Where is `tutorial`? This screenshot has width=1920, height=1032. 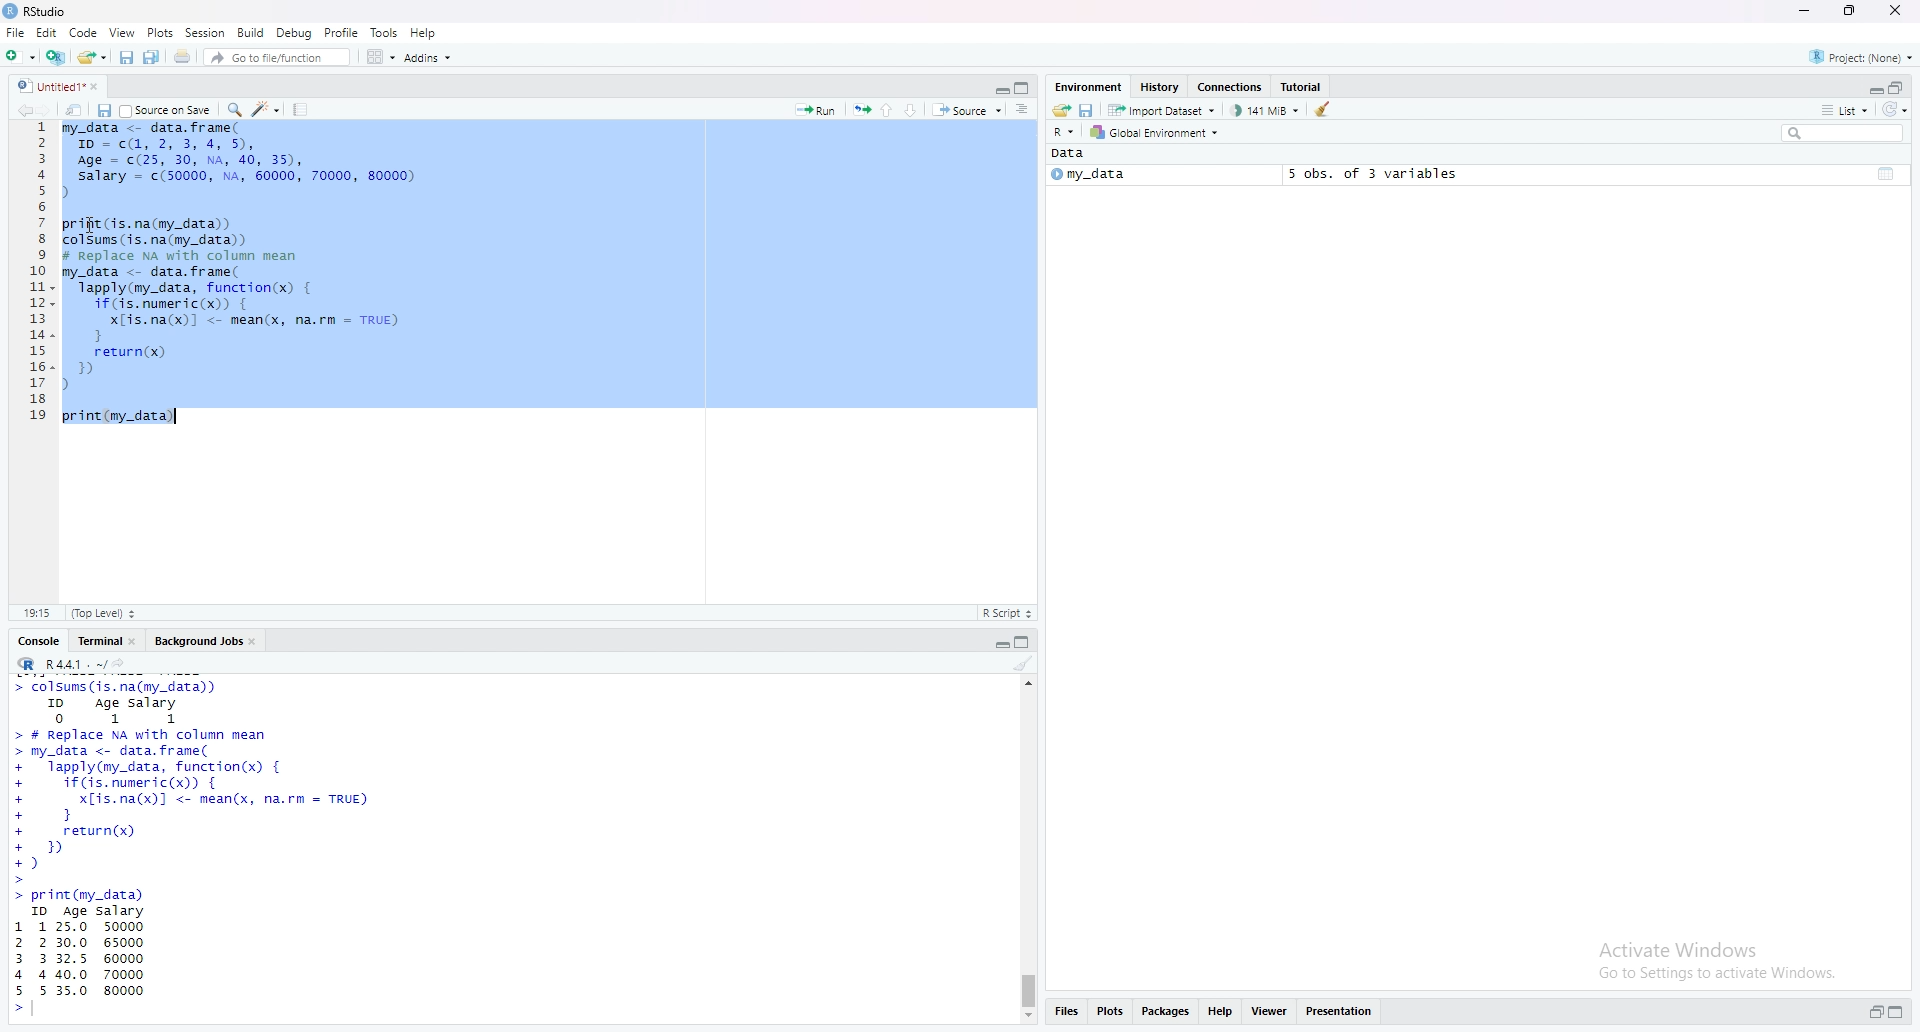
tutorial is located at coordinates (1303, 86).